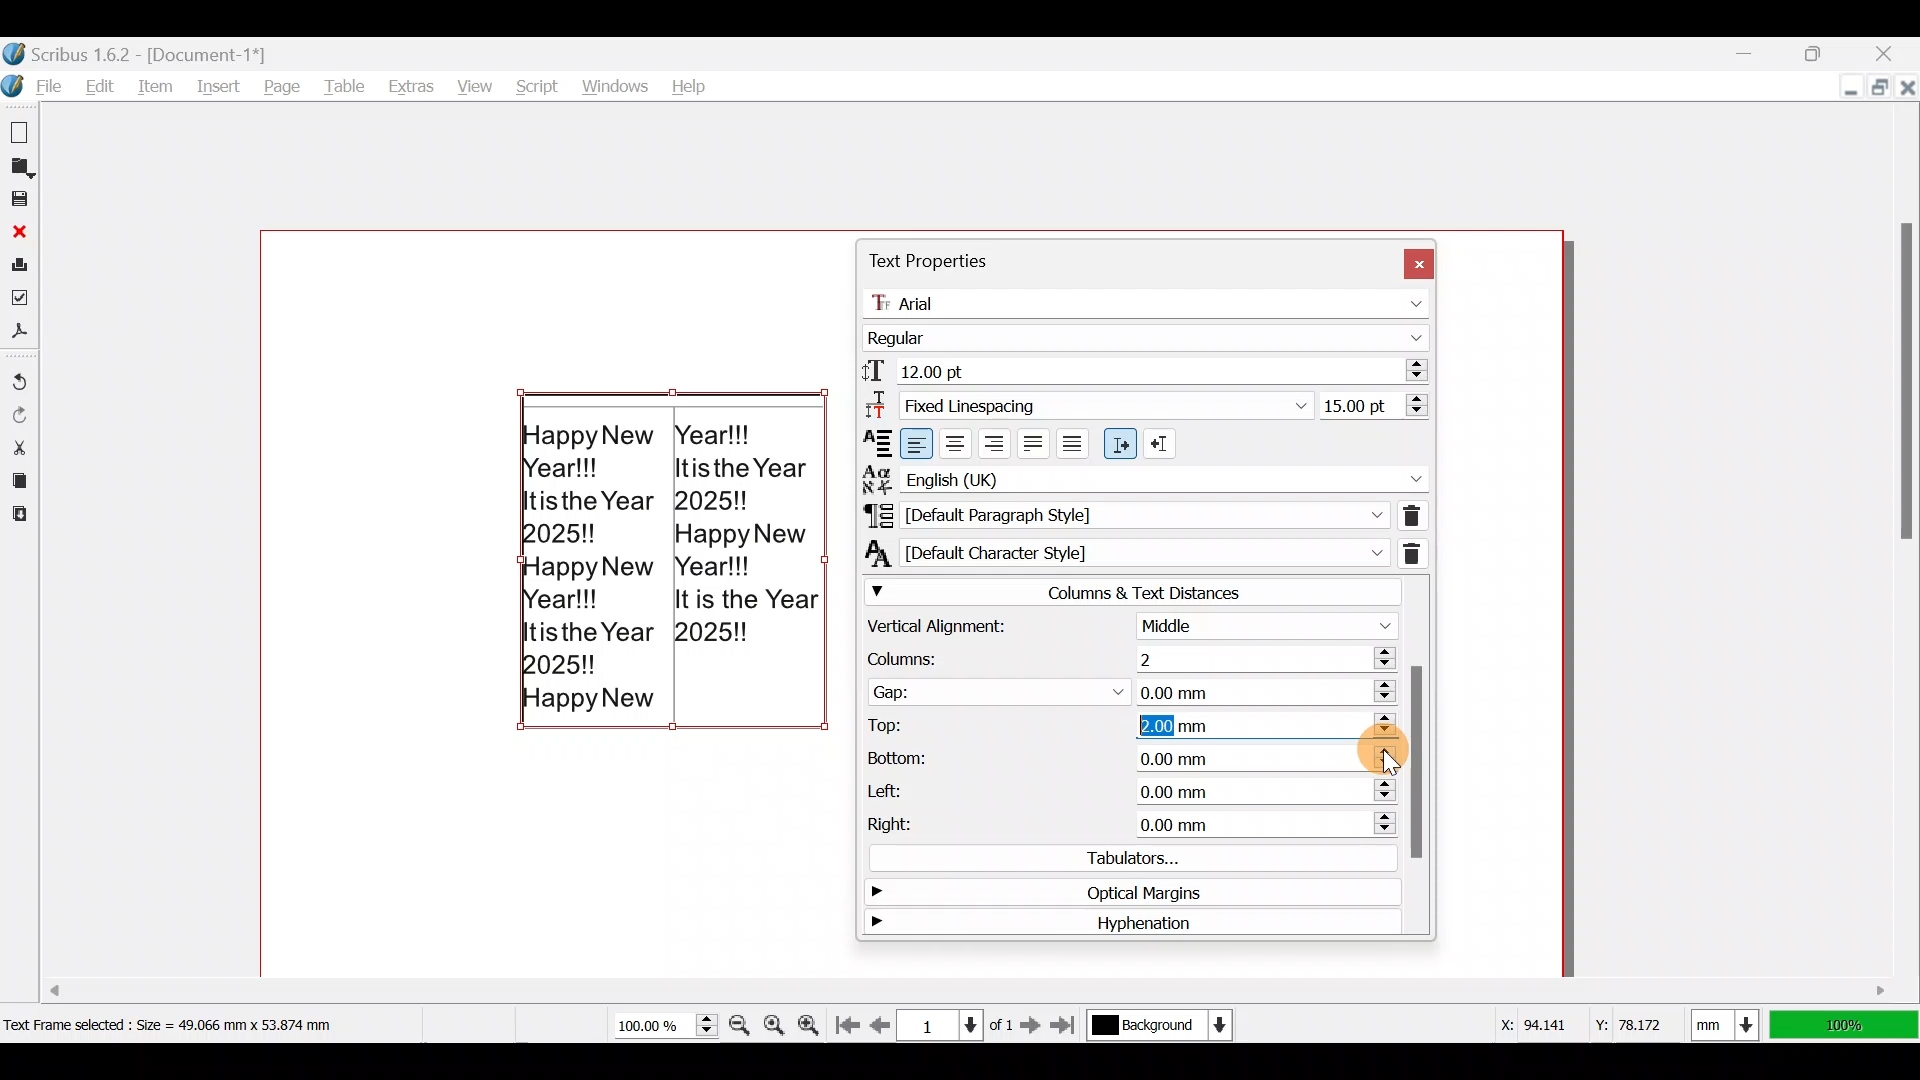 The height and width of the screenshot is (1080, 1920). What do you see at coordinates (1068, 1026) in the screenshot?
I see `Go to the last page` at bounding box center [1068, 1026].